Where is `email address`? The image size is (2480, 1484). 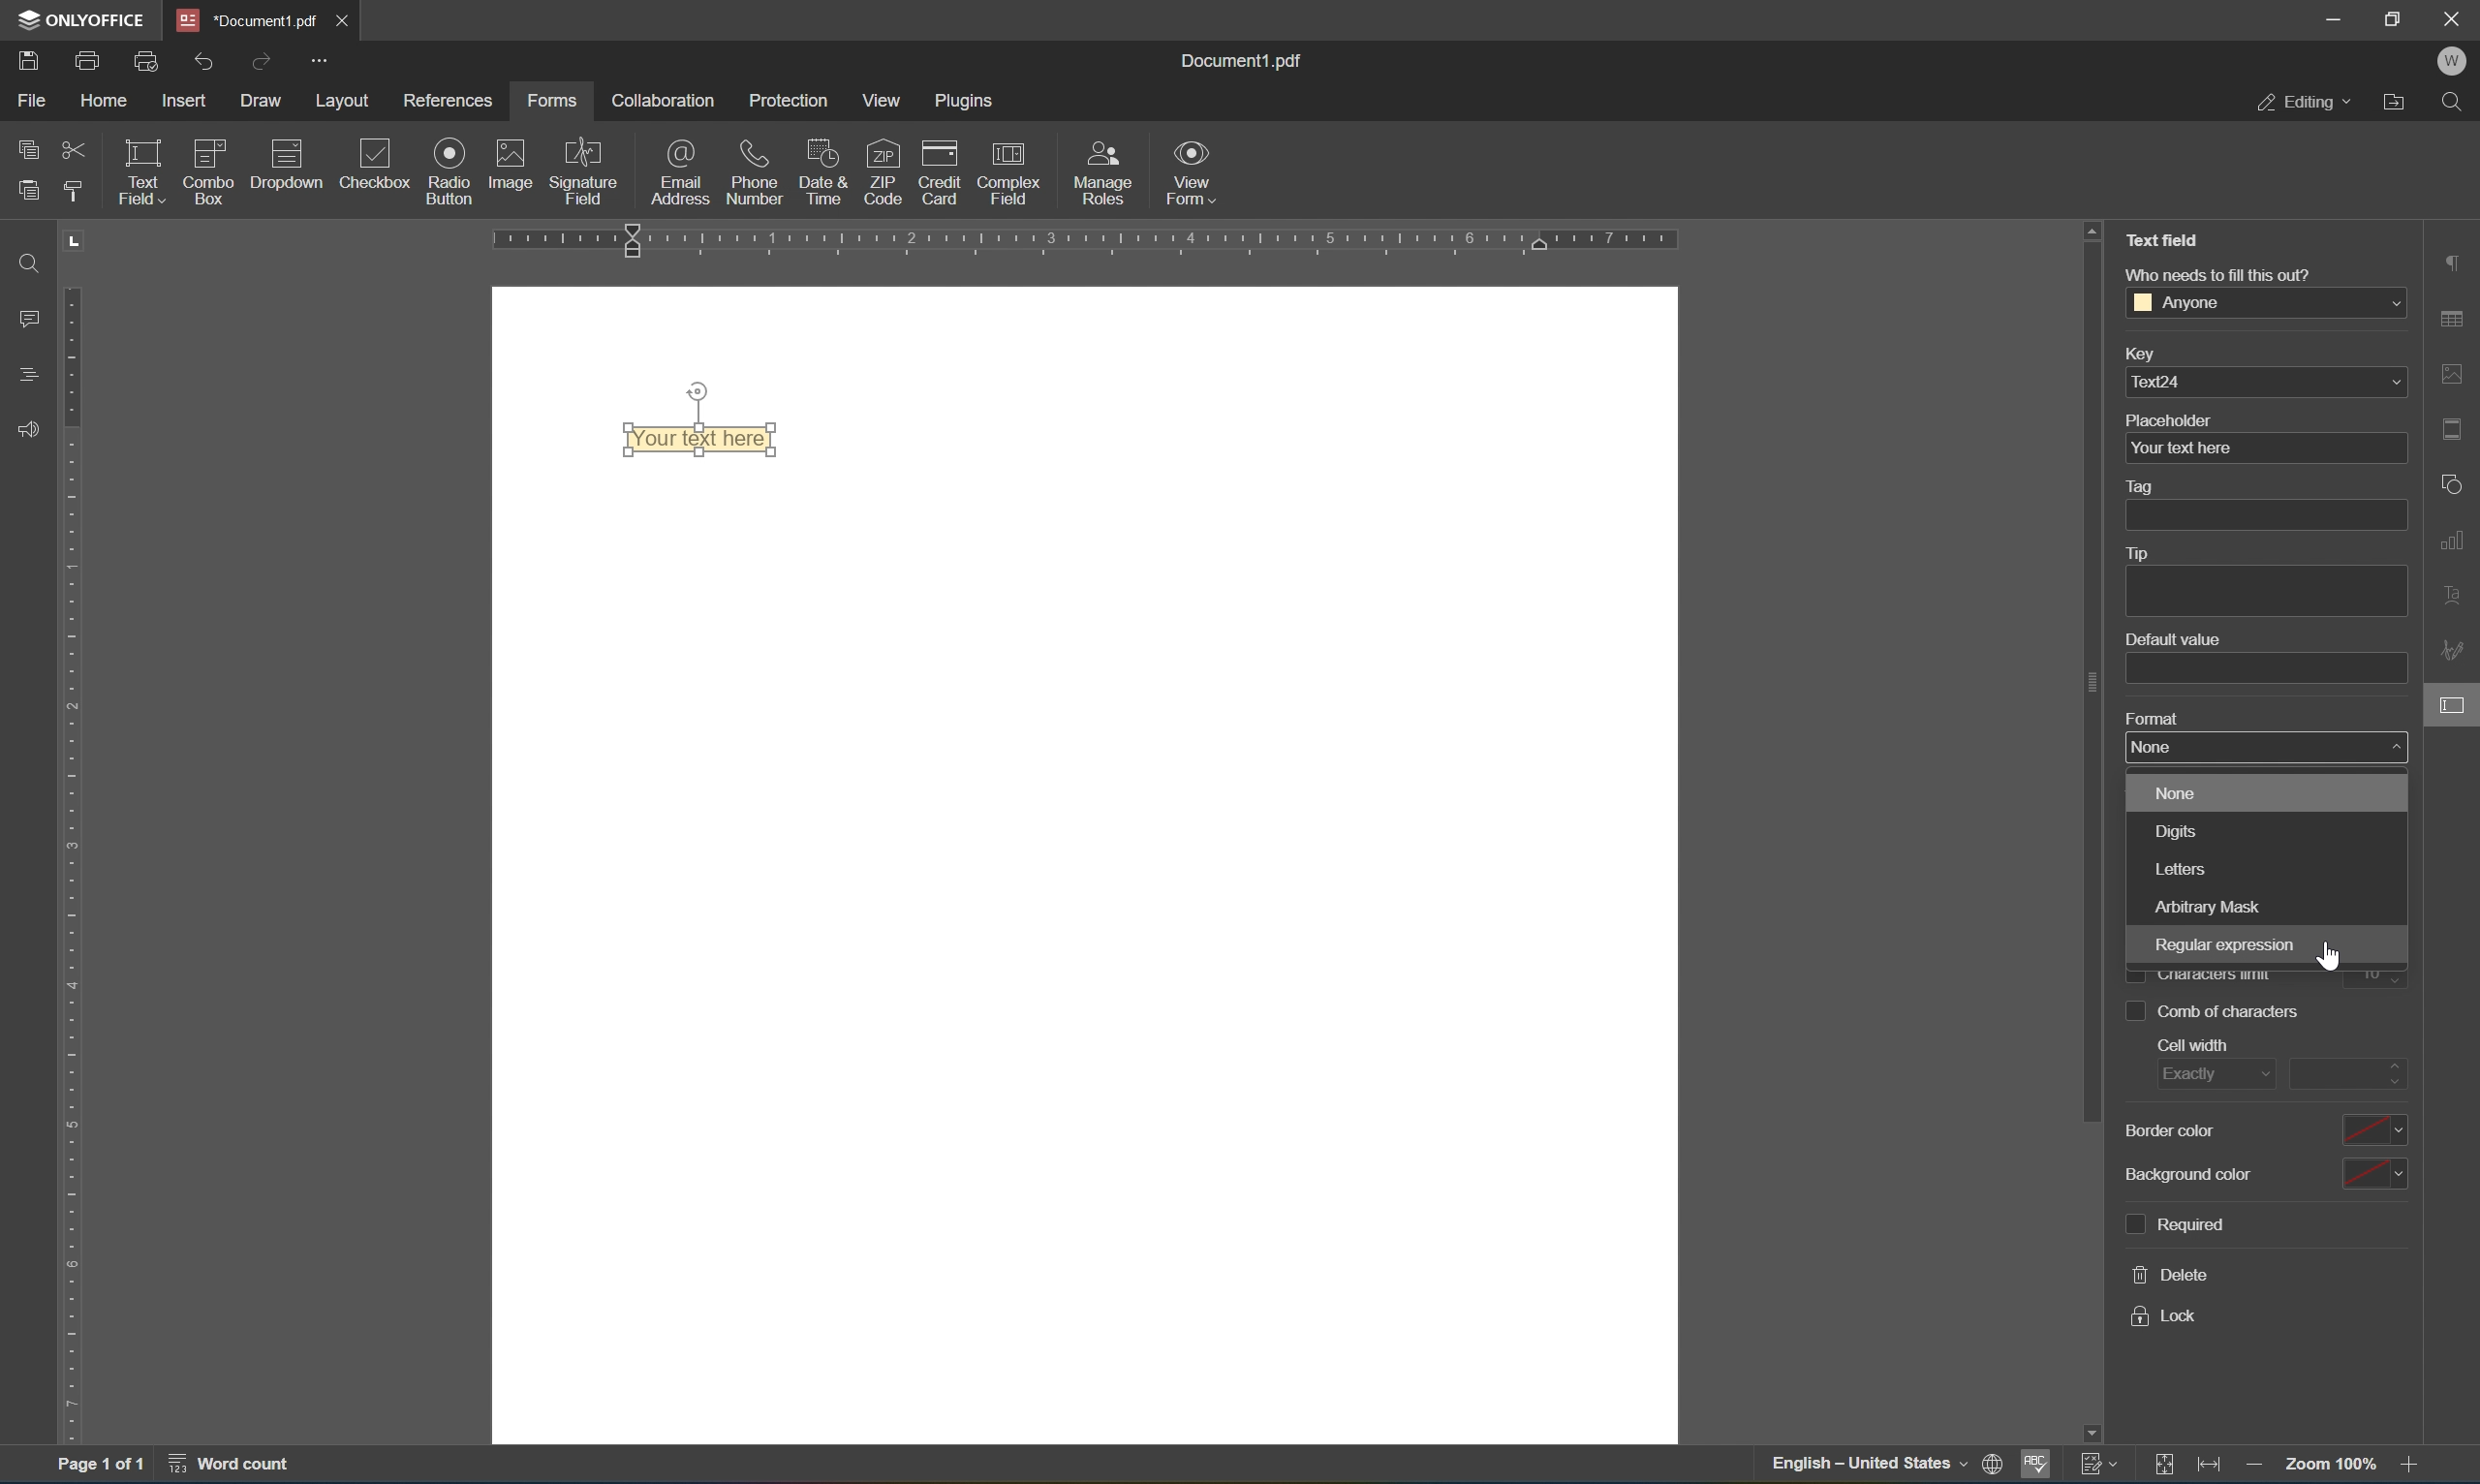 email address is located at coordinates (681, 171).